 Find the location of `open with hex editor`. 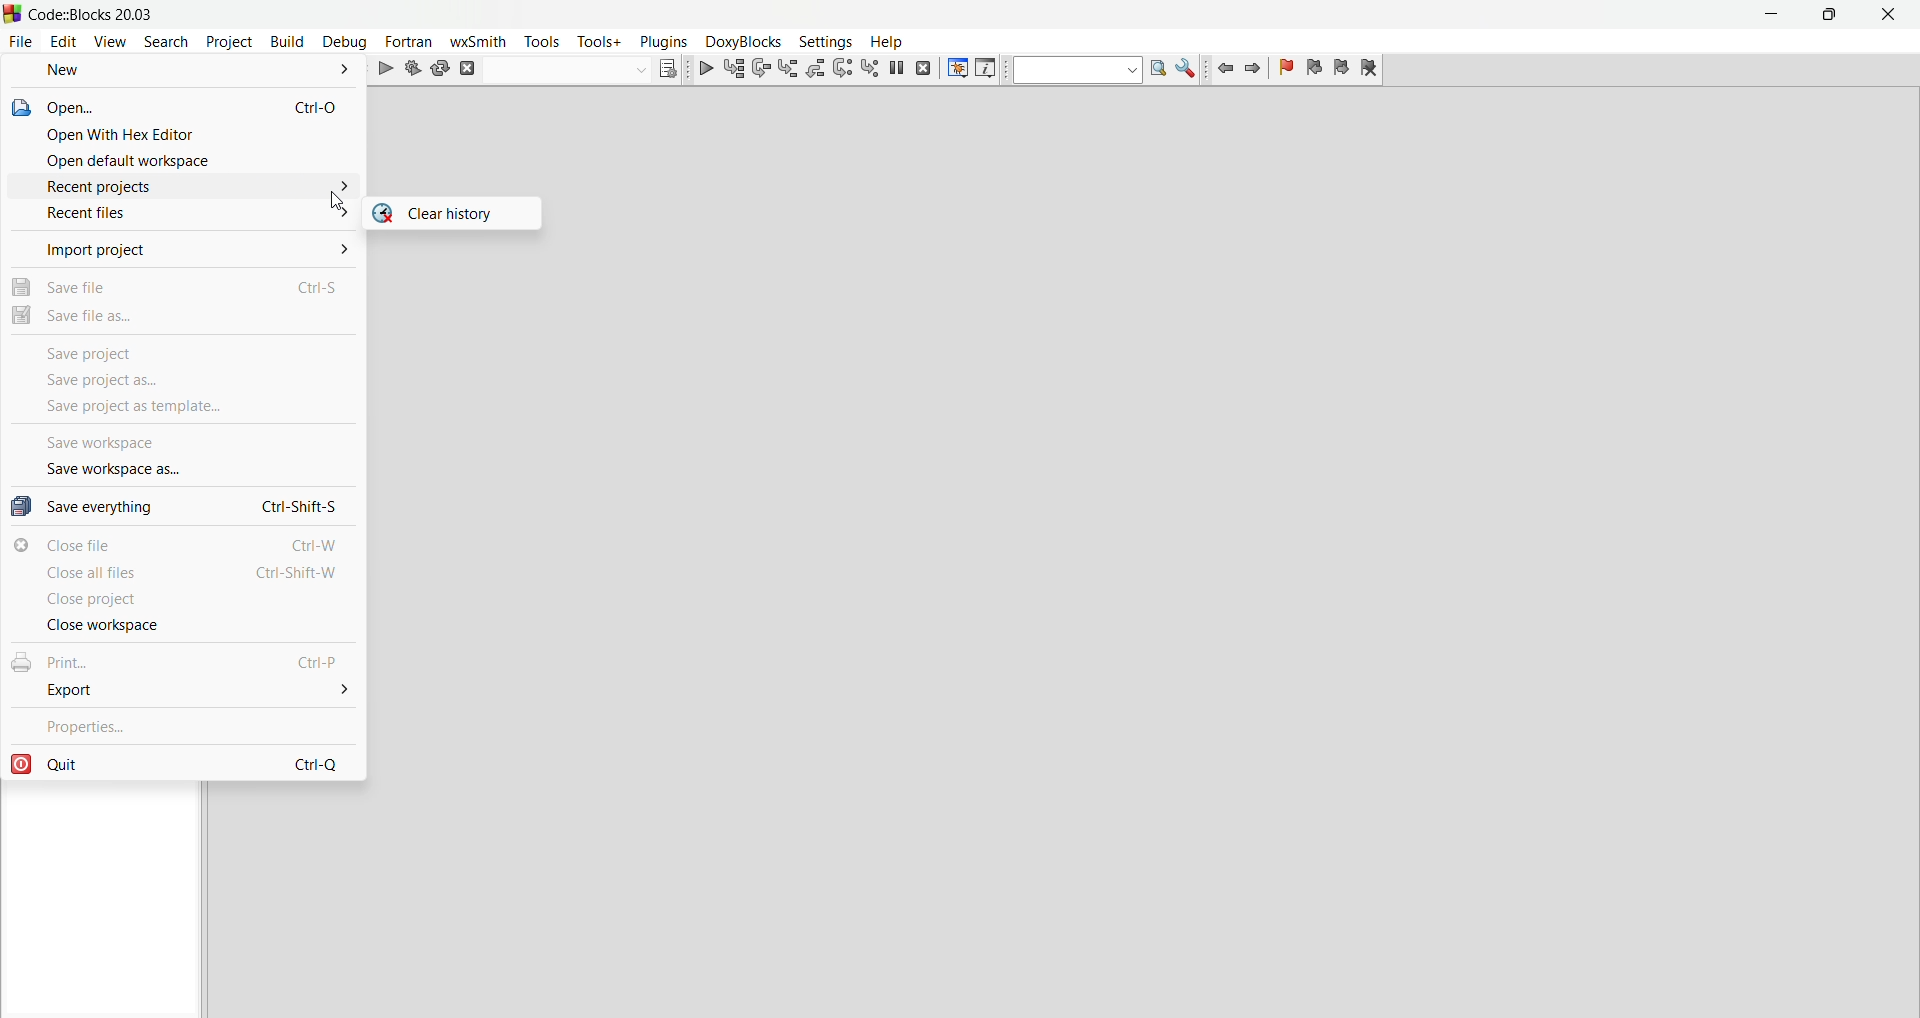

open with hex editor is located at coordinates (184, 133).